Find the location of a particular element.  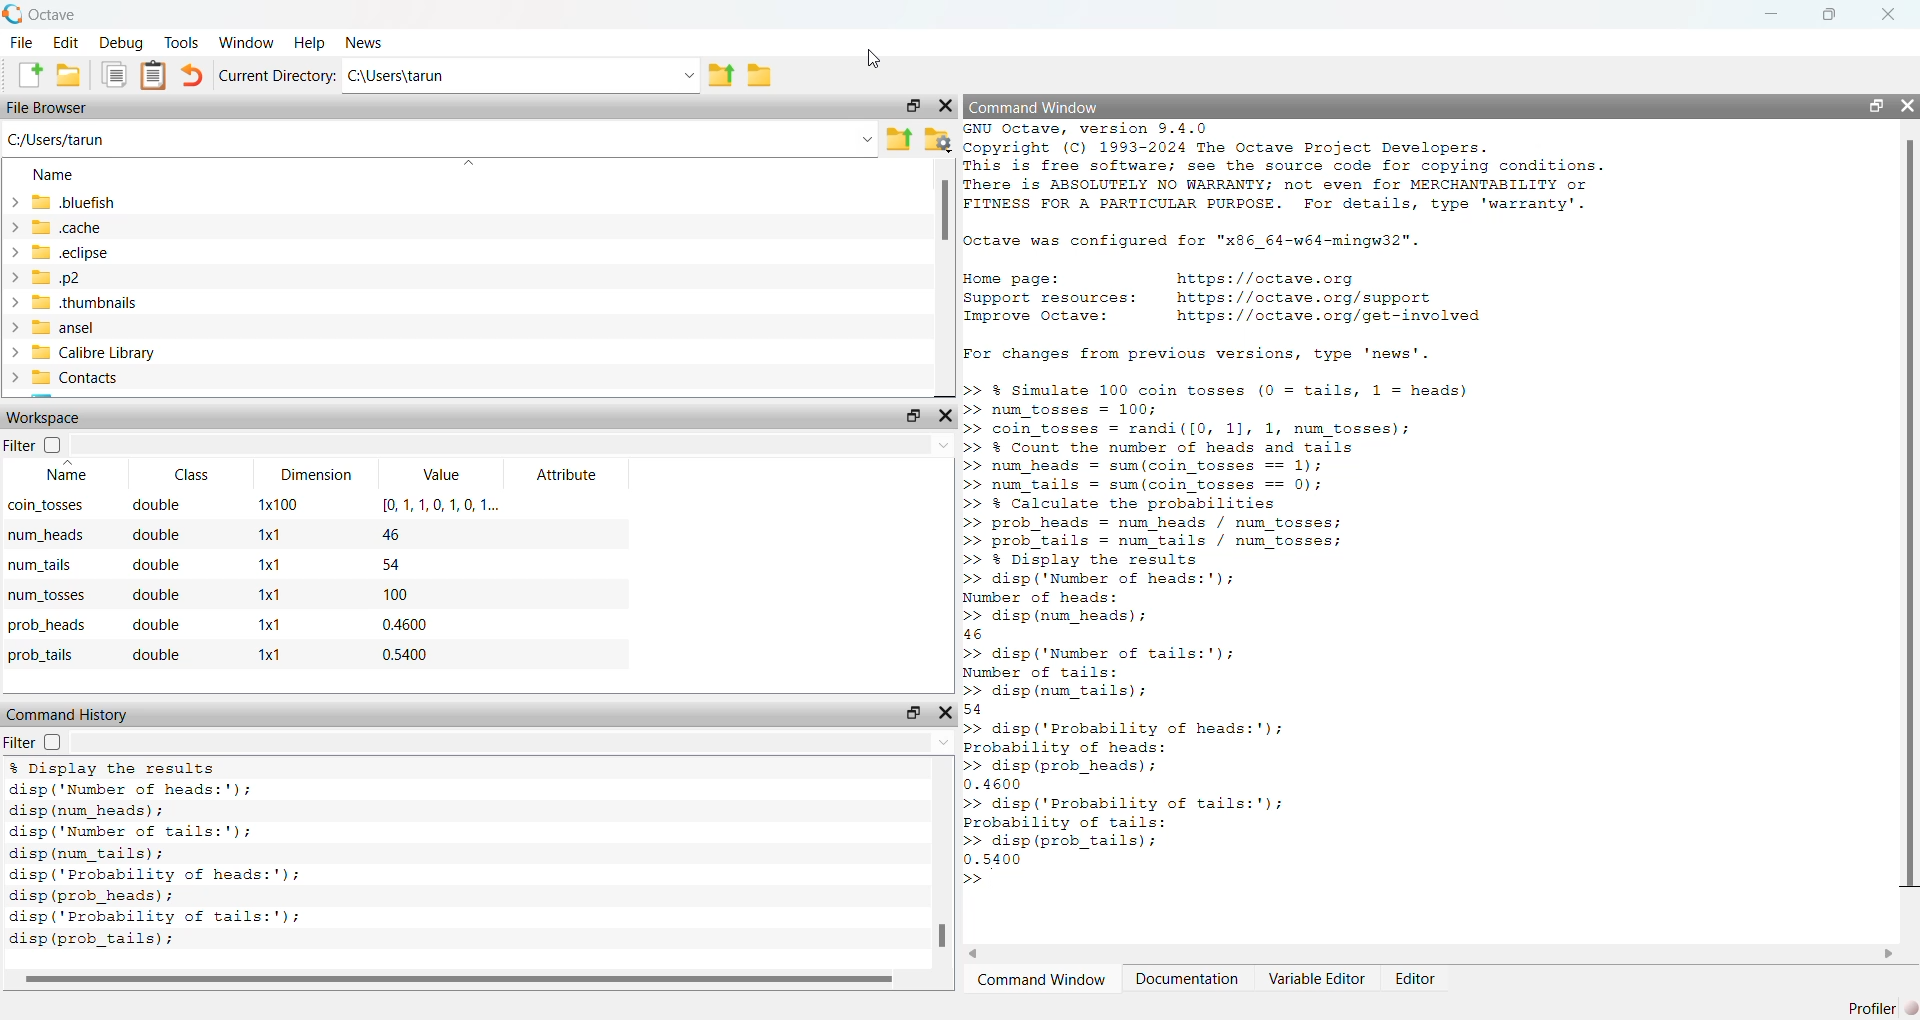

Editor is located at coordinates (1416, 978).